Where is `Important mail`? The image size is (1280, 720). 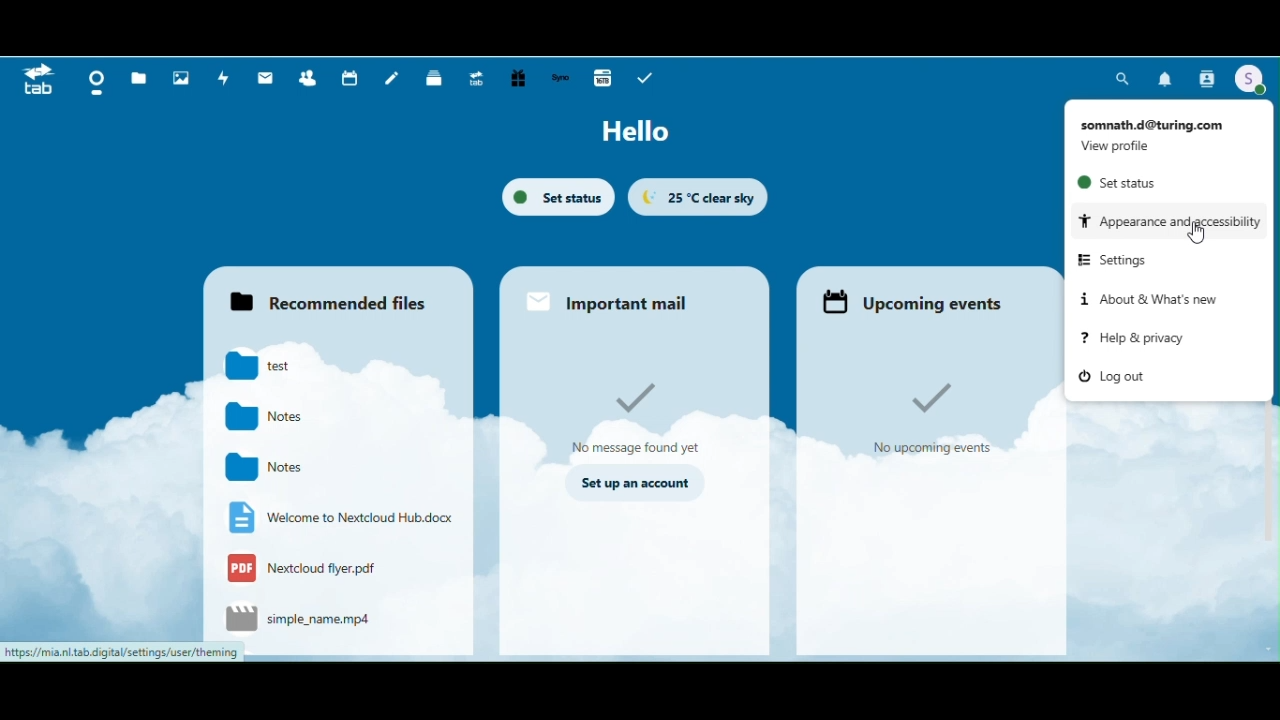 Important mail is located at coordinates (634, 295).